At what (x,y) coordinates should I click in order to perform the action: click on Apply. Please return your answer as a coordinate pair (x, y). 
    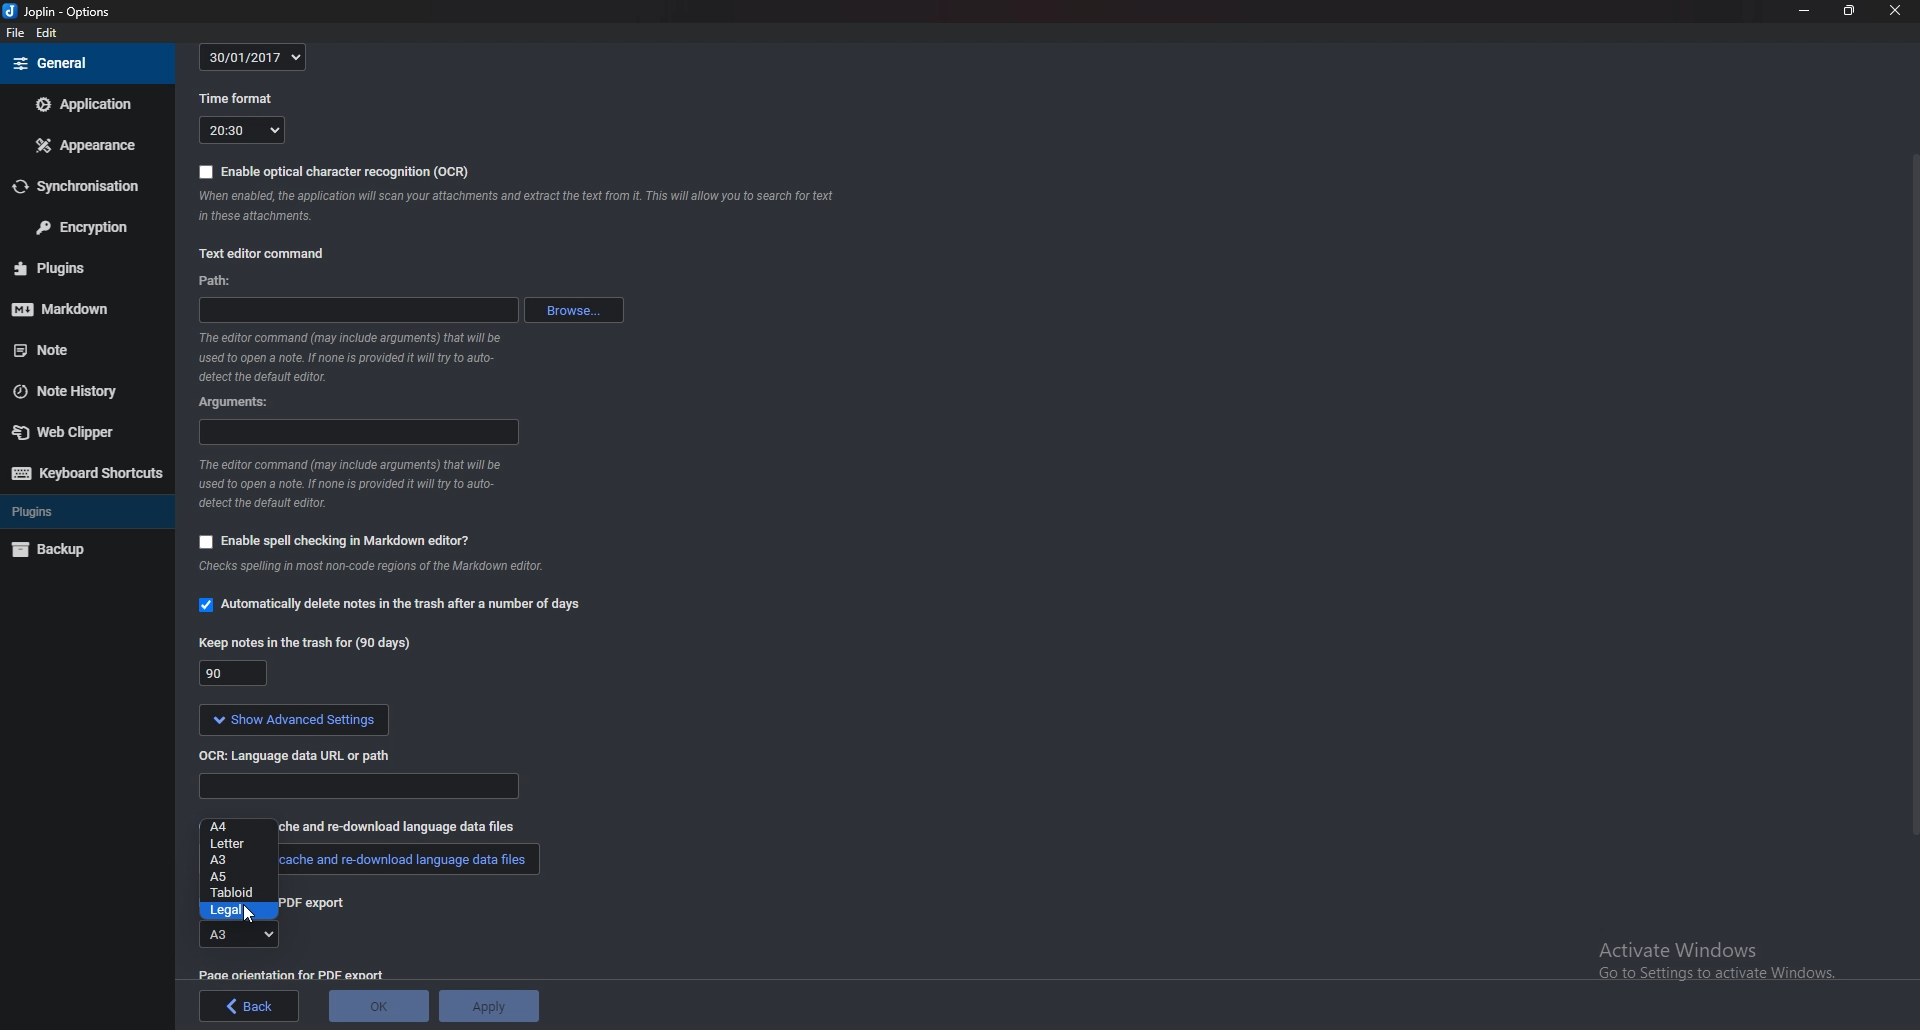
    Looking at the image, I should click on (489, 1007).